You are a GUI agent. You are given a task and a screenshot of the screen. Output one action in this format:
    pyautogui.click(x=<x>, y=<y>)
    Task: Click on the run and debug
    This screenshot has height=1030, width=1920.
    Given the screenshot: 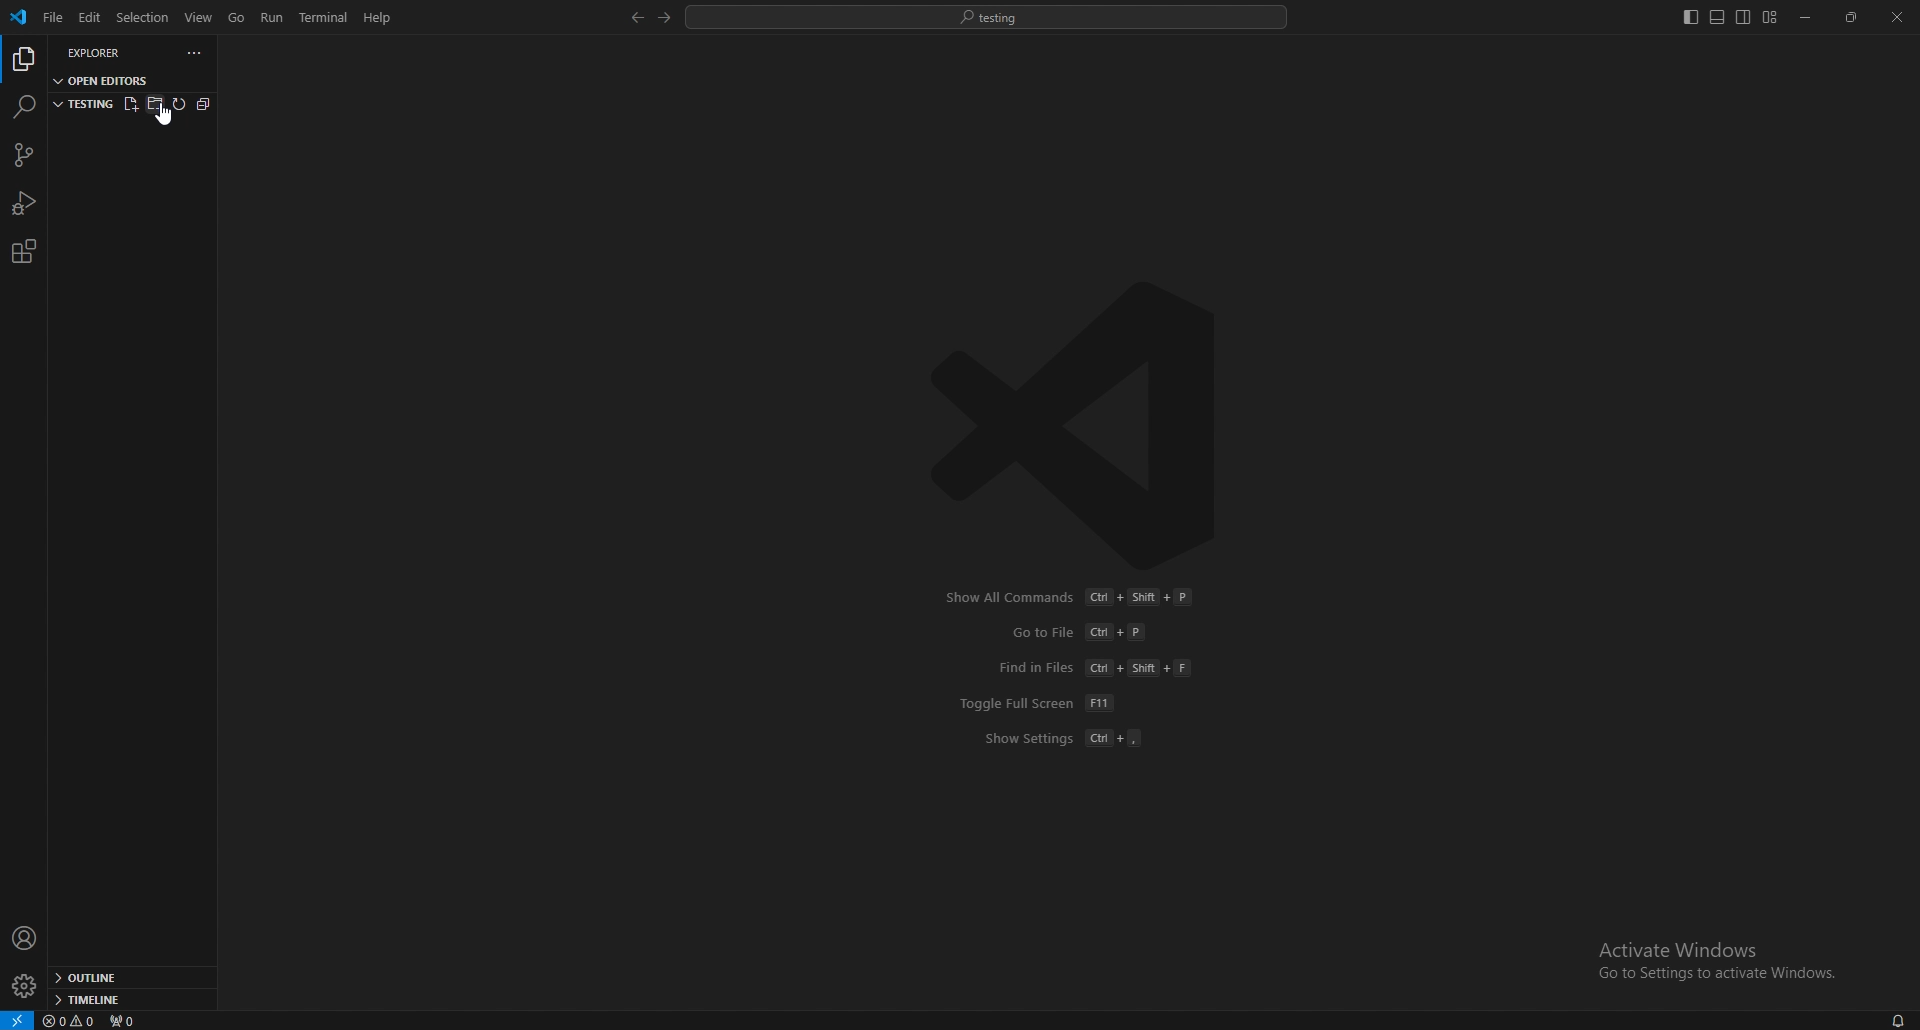 What is the action you would take?
    pyautogui.click(x=25, y=203)
    